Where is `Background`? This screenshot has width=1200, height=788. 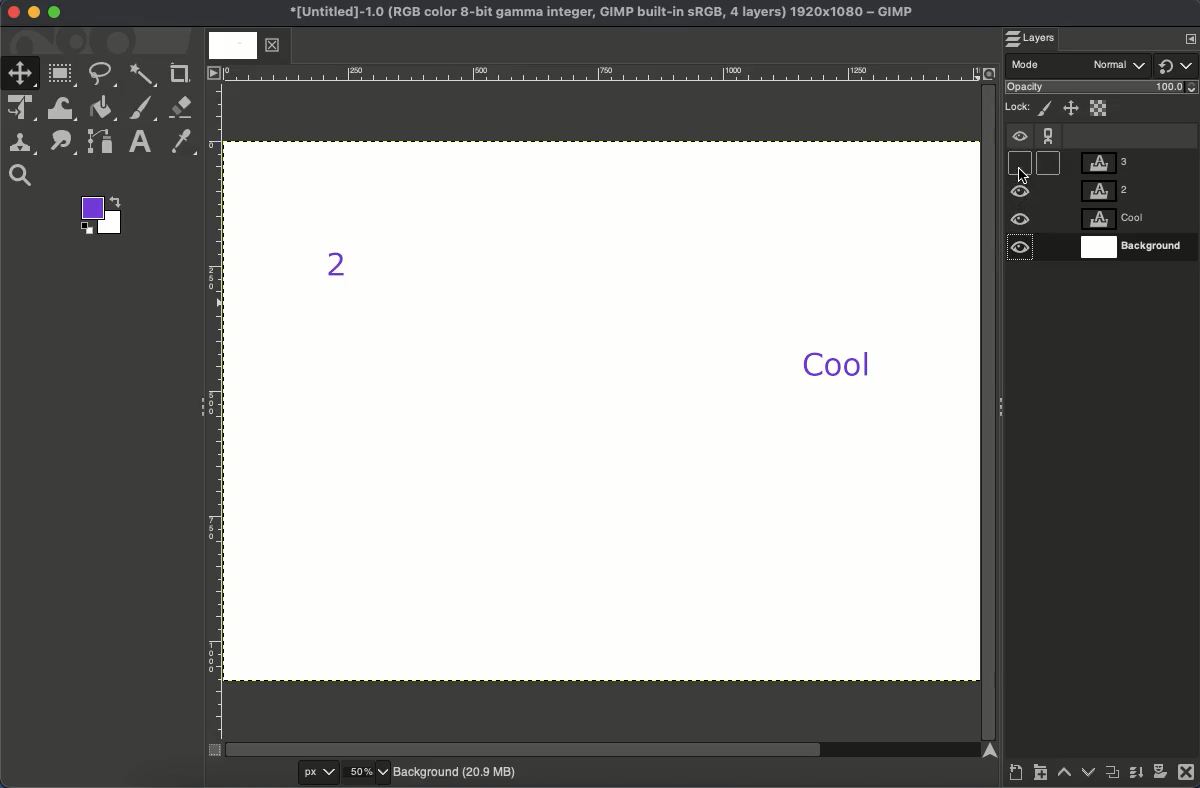
Background is located at coordinates (457, 770).